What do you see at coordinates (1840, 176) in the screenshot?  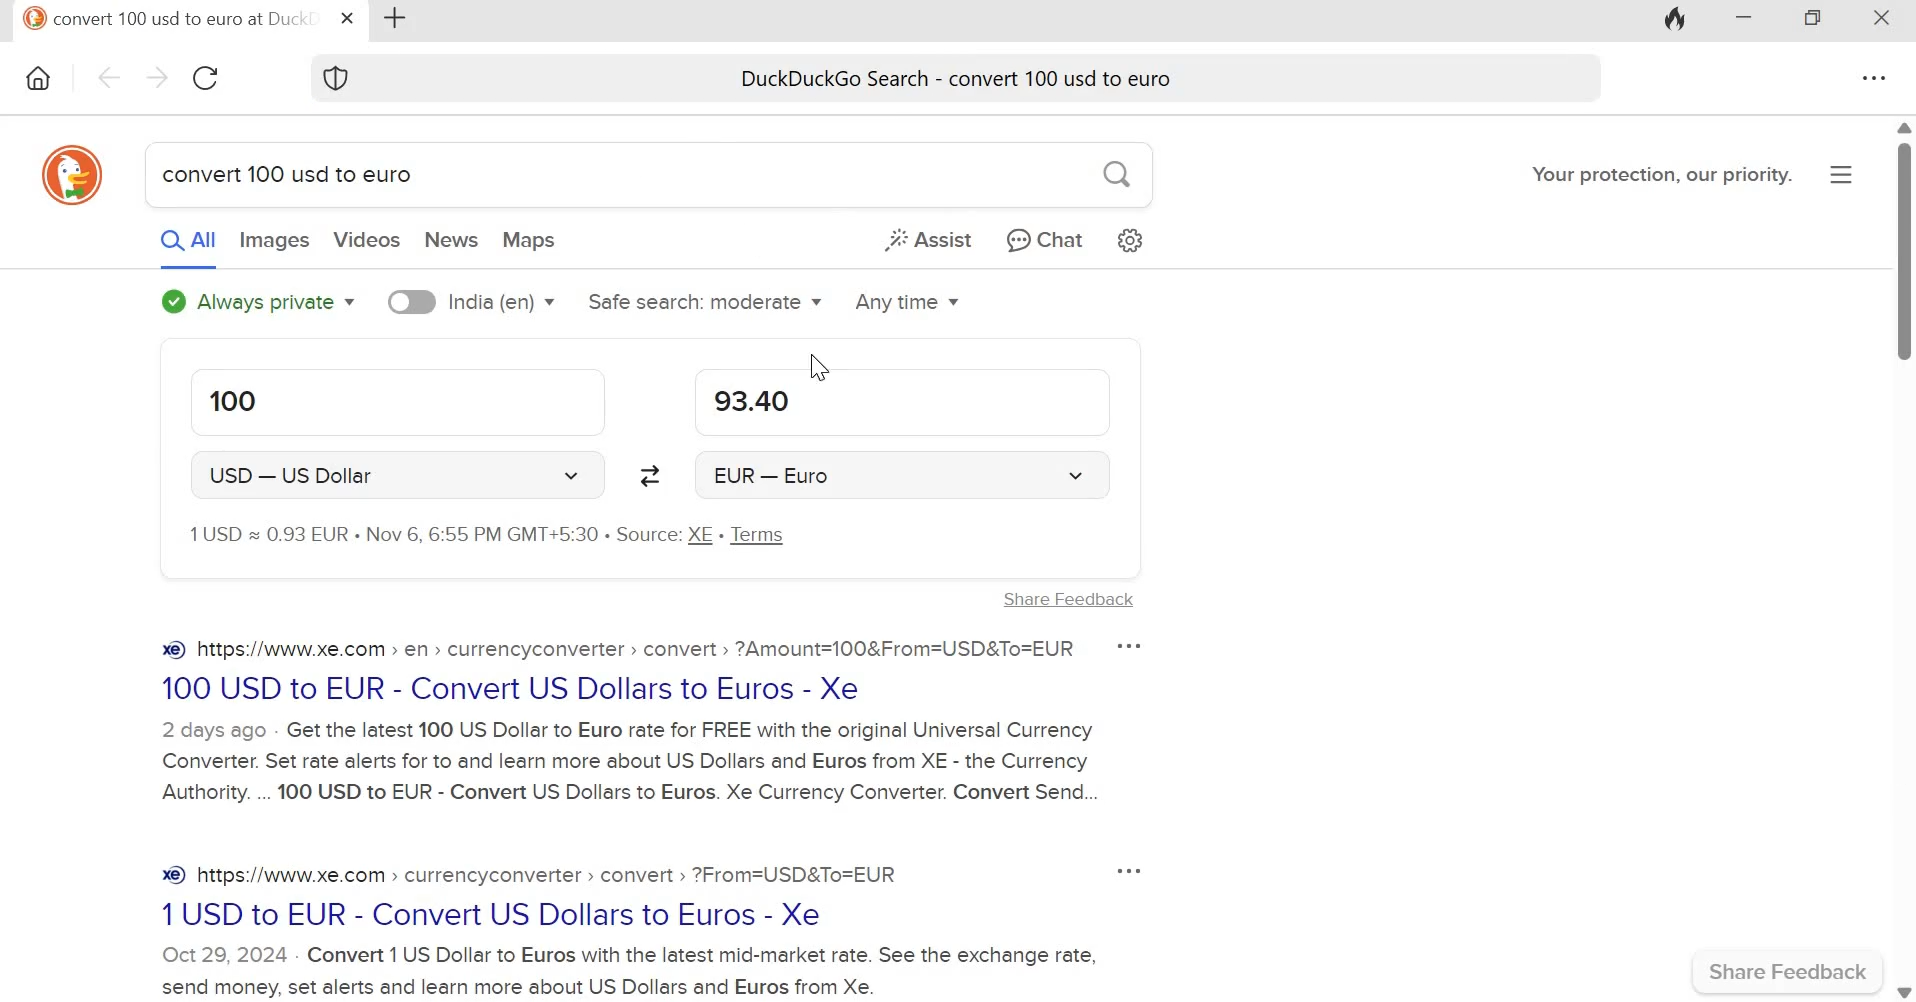 I see `Application menu` at bounding box center [1840, 176].